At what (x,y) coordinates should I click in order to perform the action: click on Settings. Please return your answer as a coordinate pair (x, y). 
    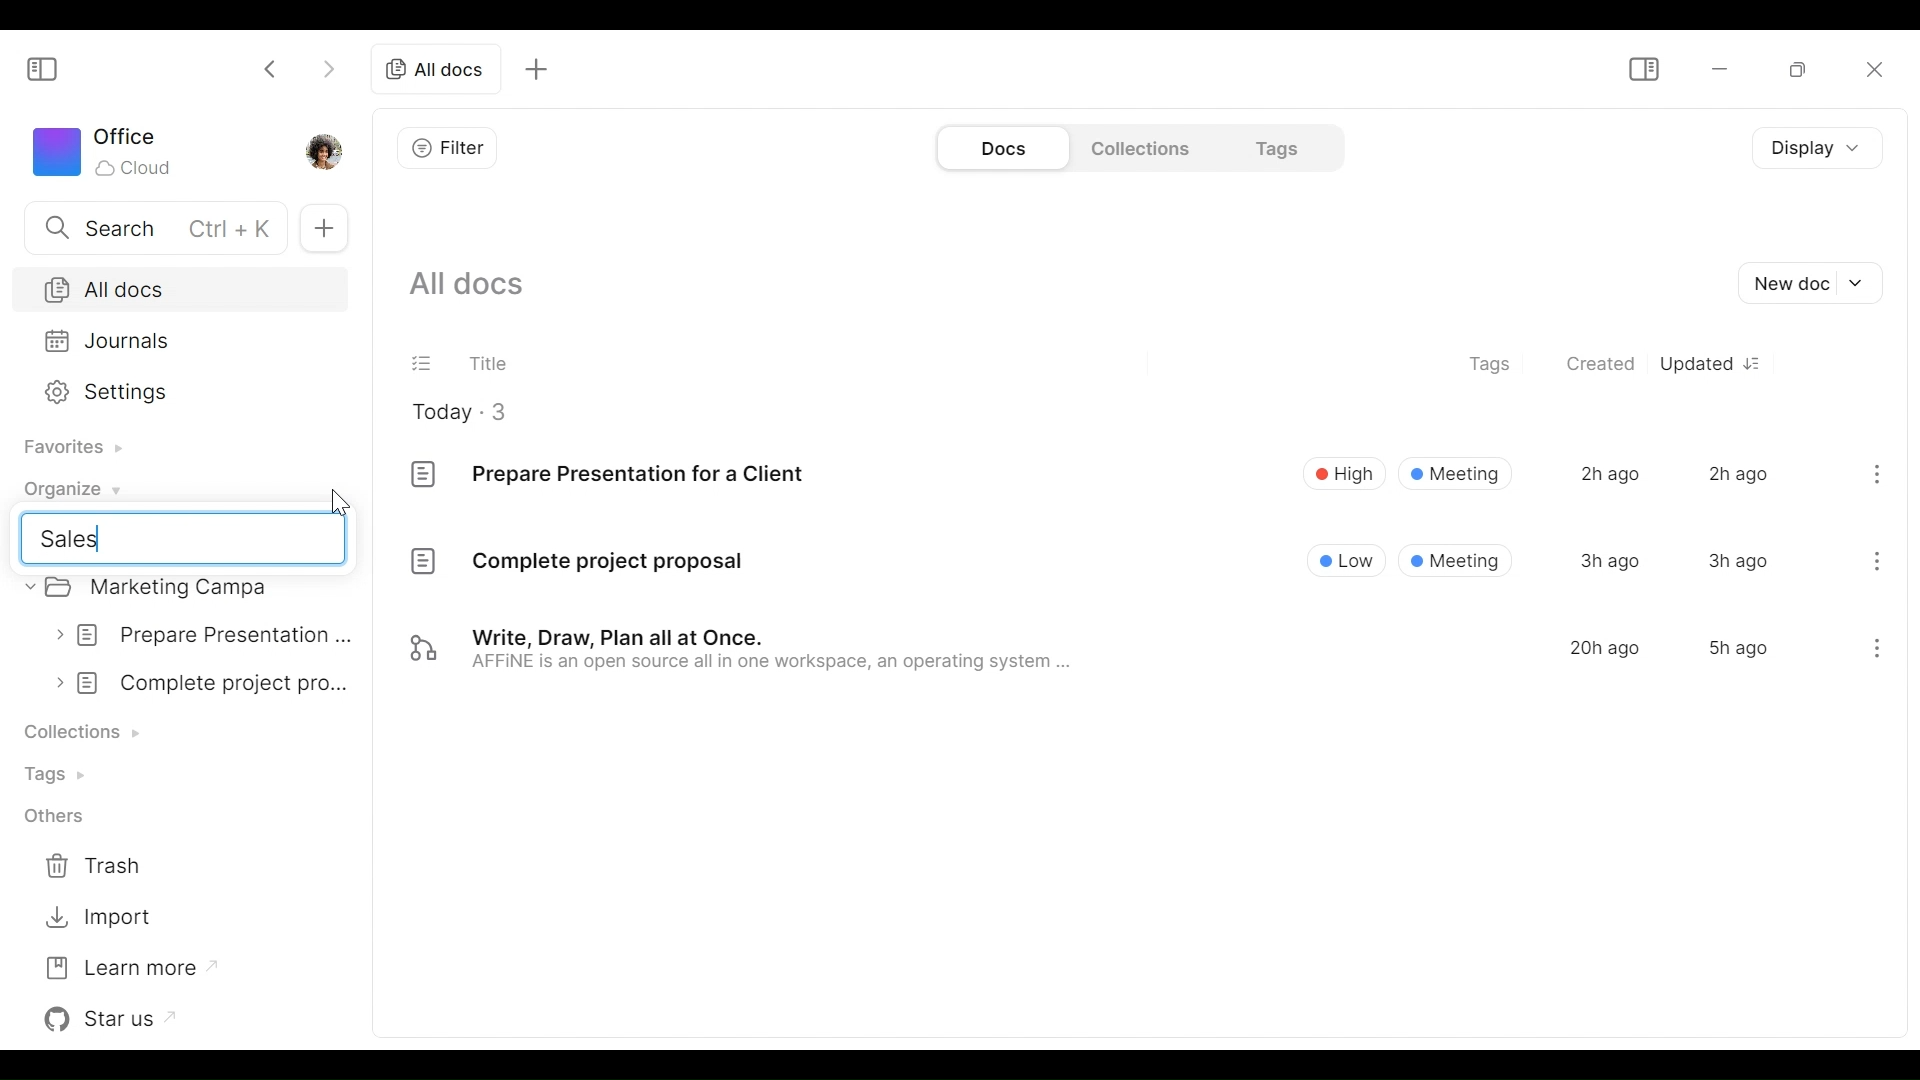
    Looking at the image, I should click on (175, 390).